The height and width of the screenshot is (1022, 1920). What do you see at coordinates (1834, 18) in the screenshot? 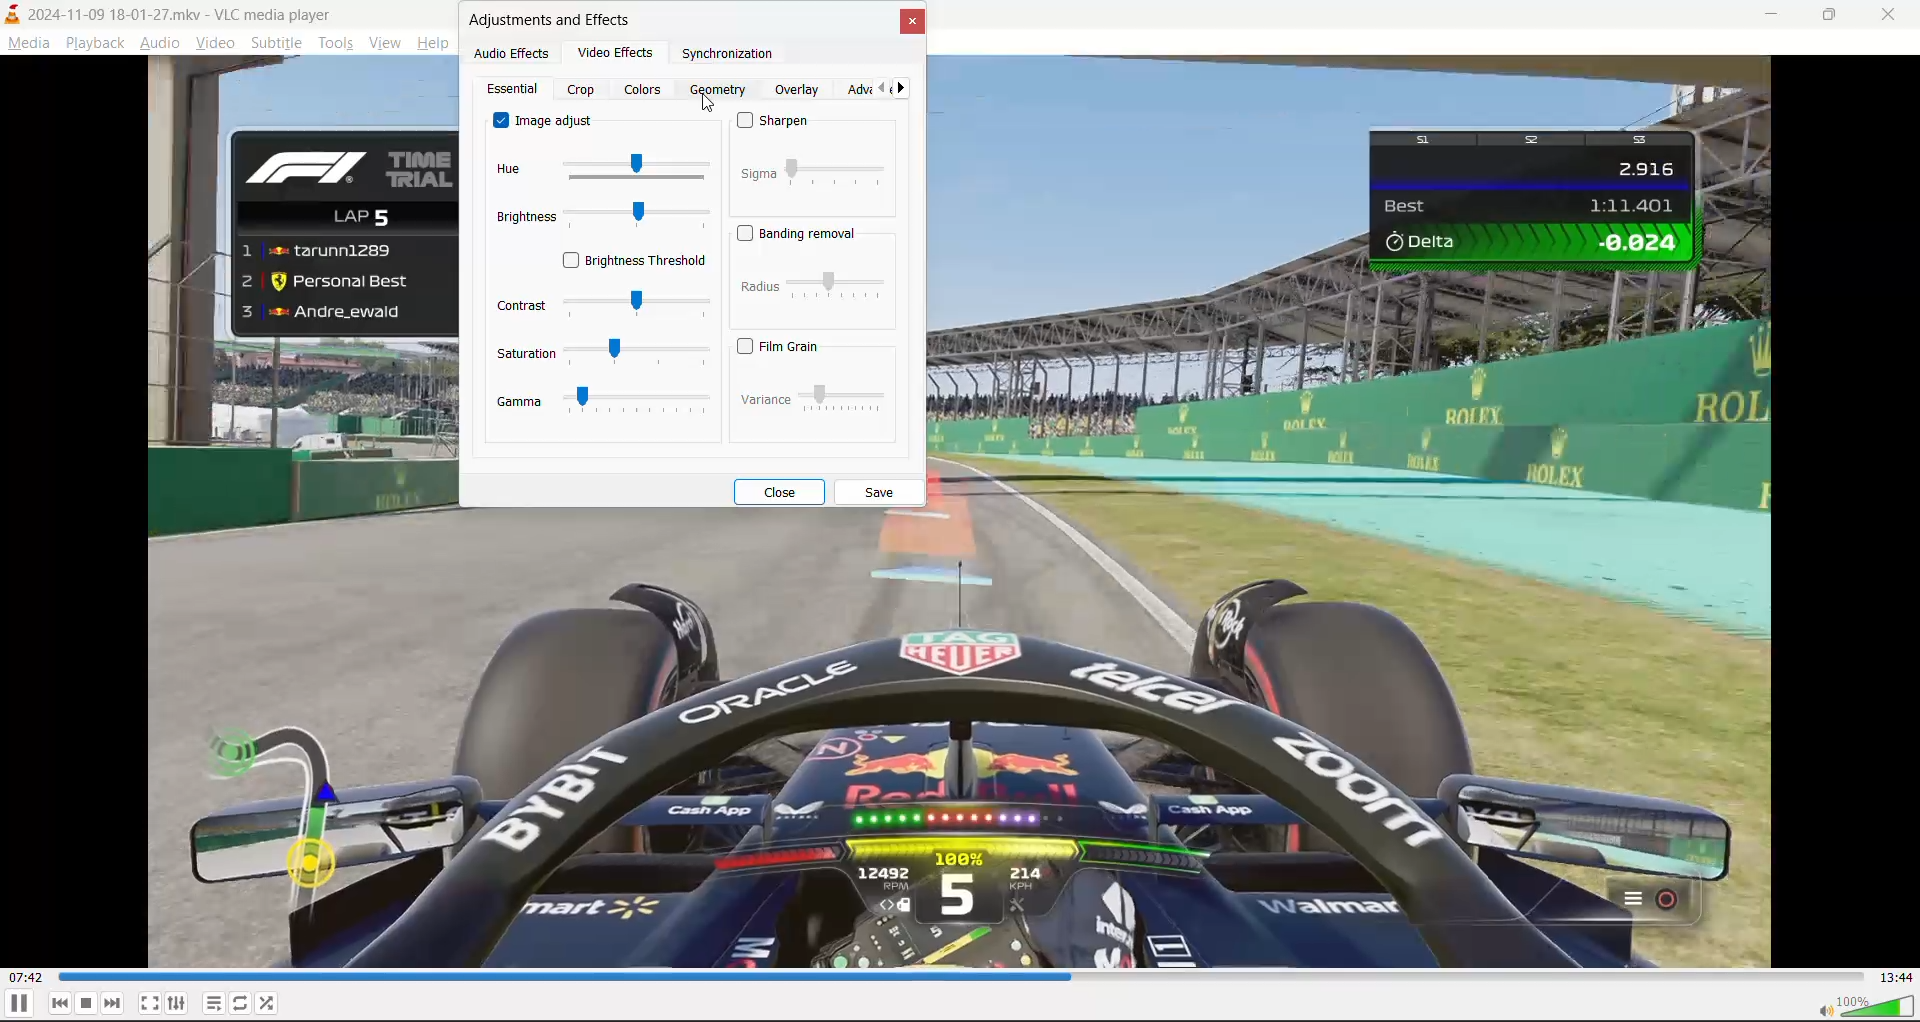
I see `maximize` at bounding box center [1834, 18].